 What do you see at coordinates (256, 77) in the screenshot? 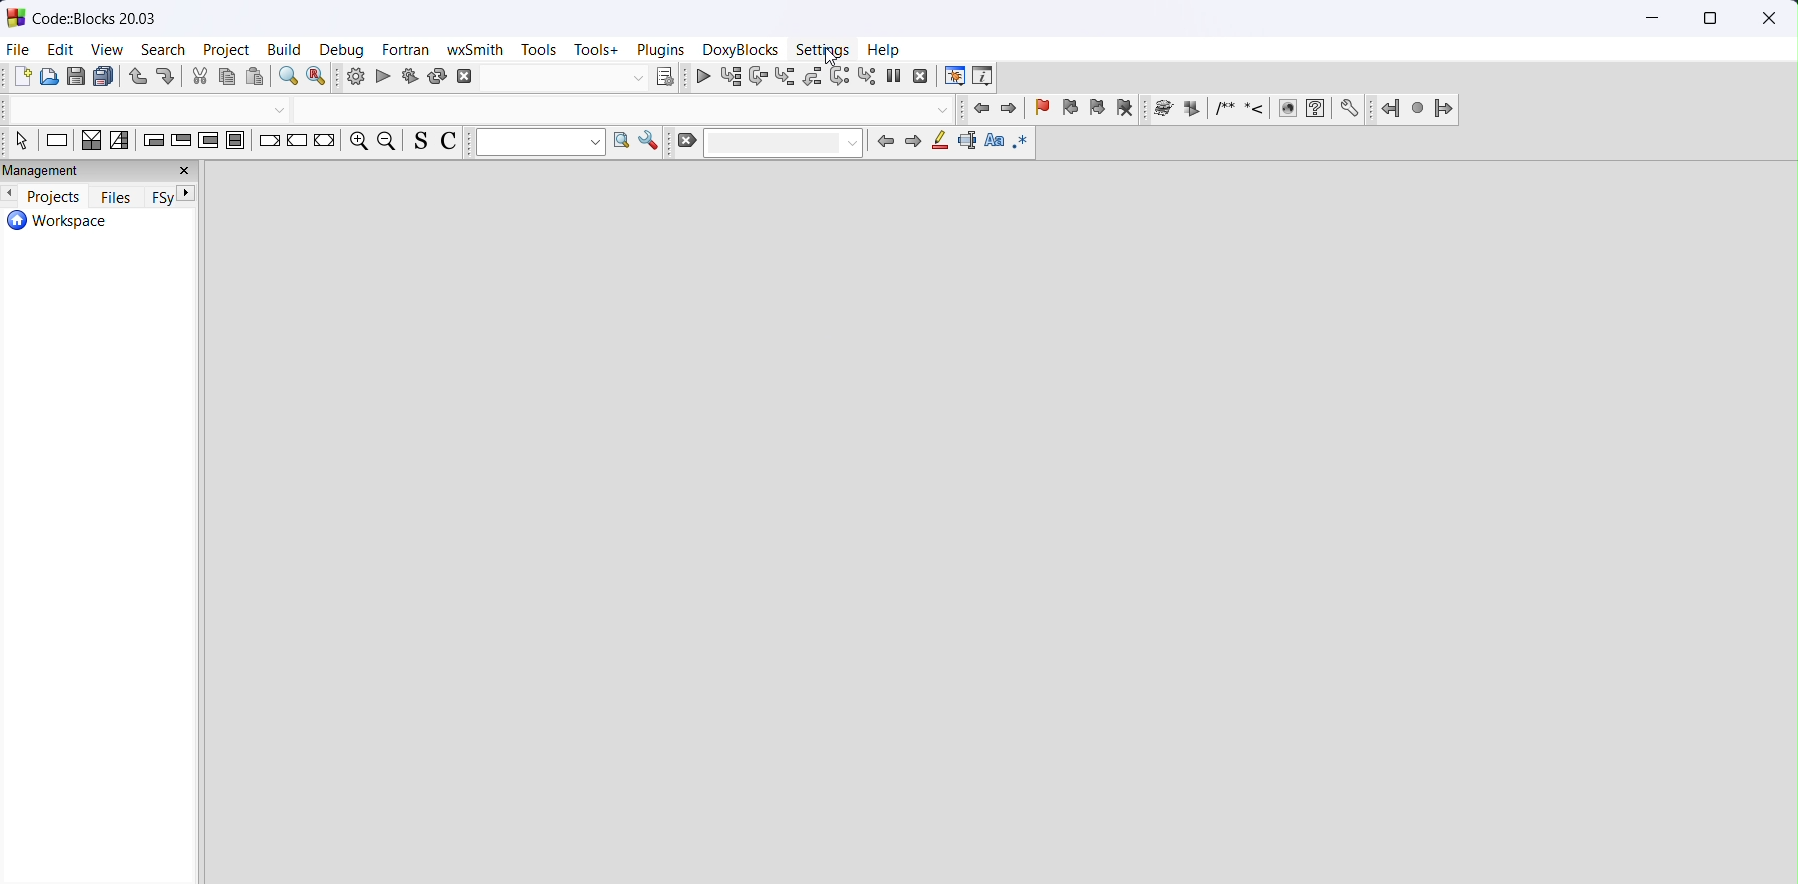
I see `paste` at bounding box center [256, 77].